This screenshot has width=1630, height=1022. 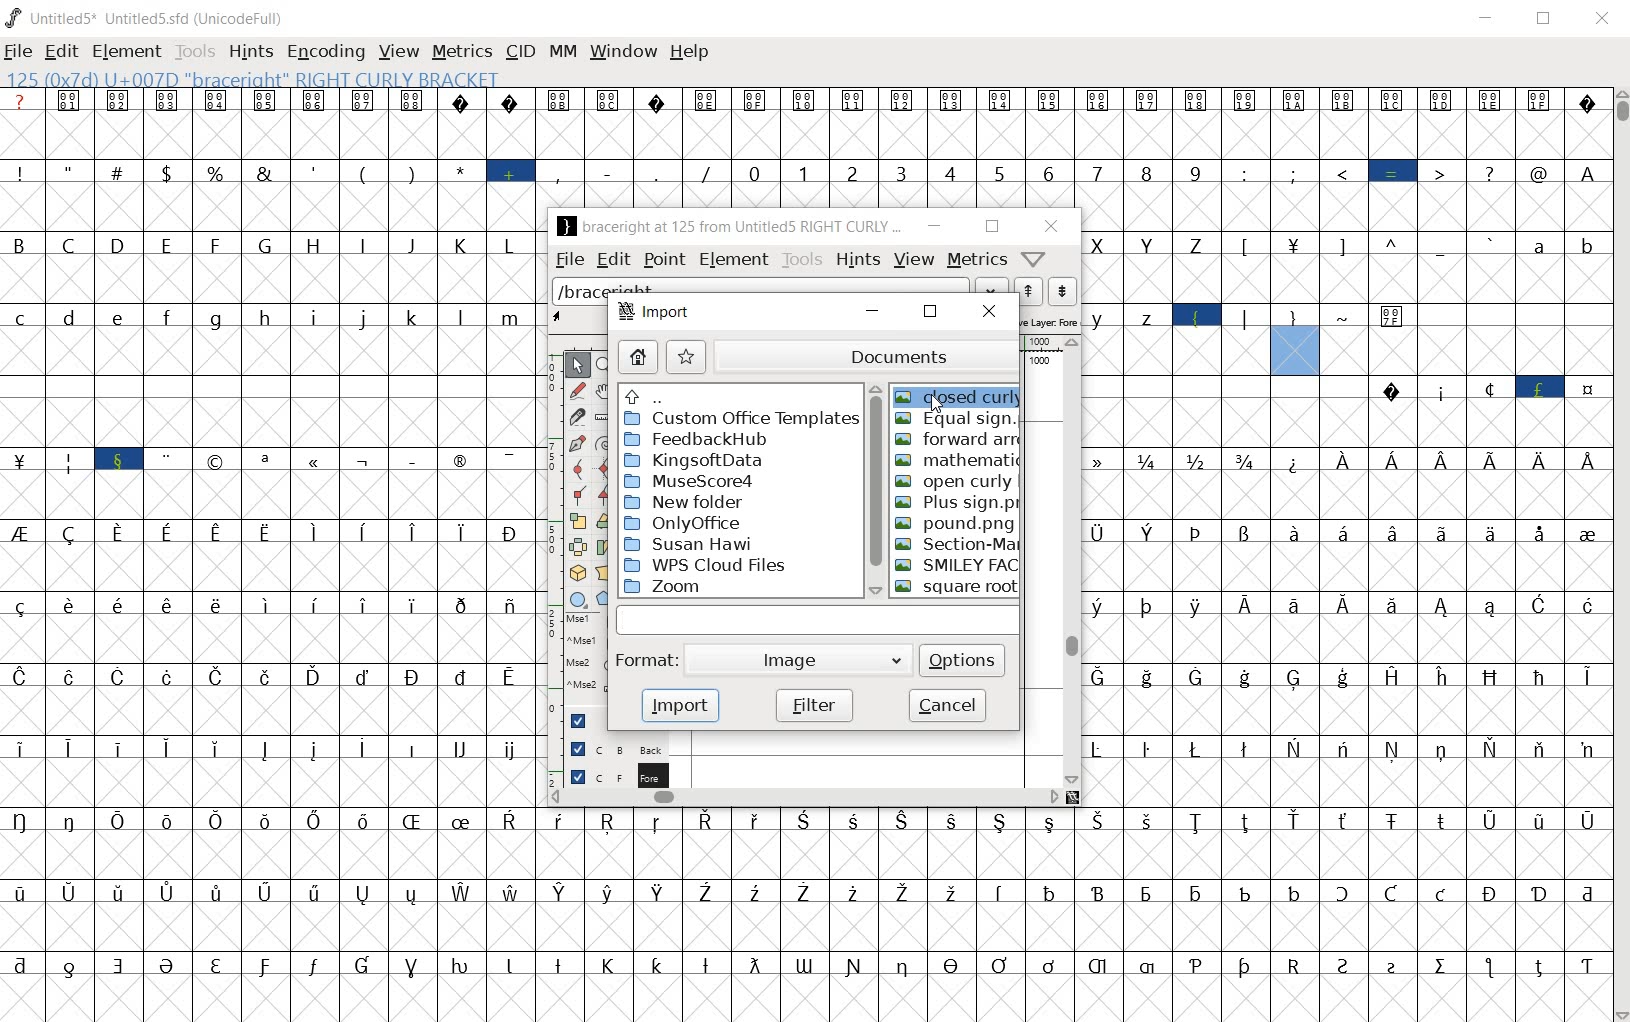 What do you see at coordinates (1074, 561) in the screenshot?
I see `scrollbar` at bounding box center [1074, 561].